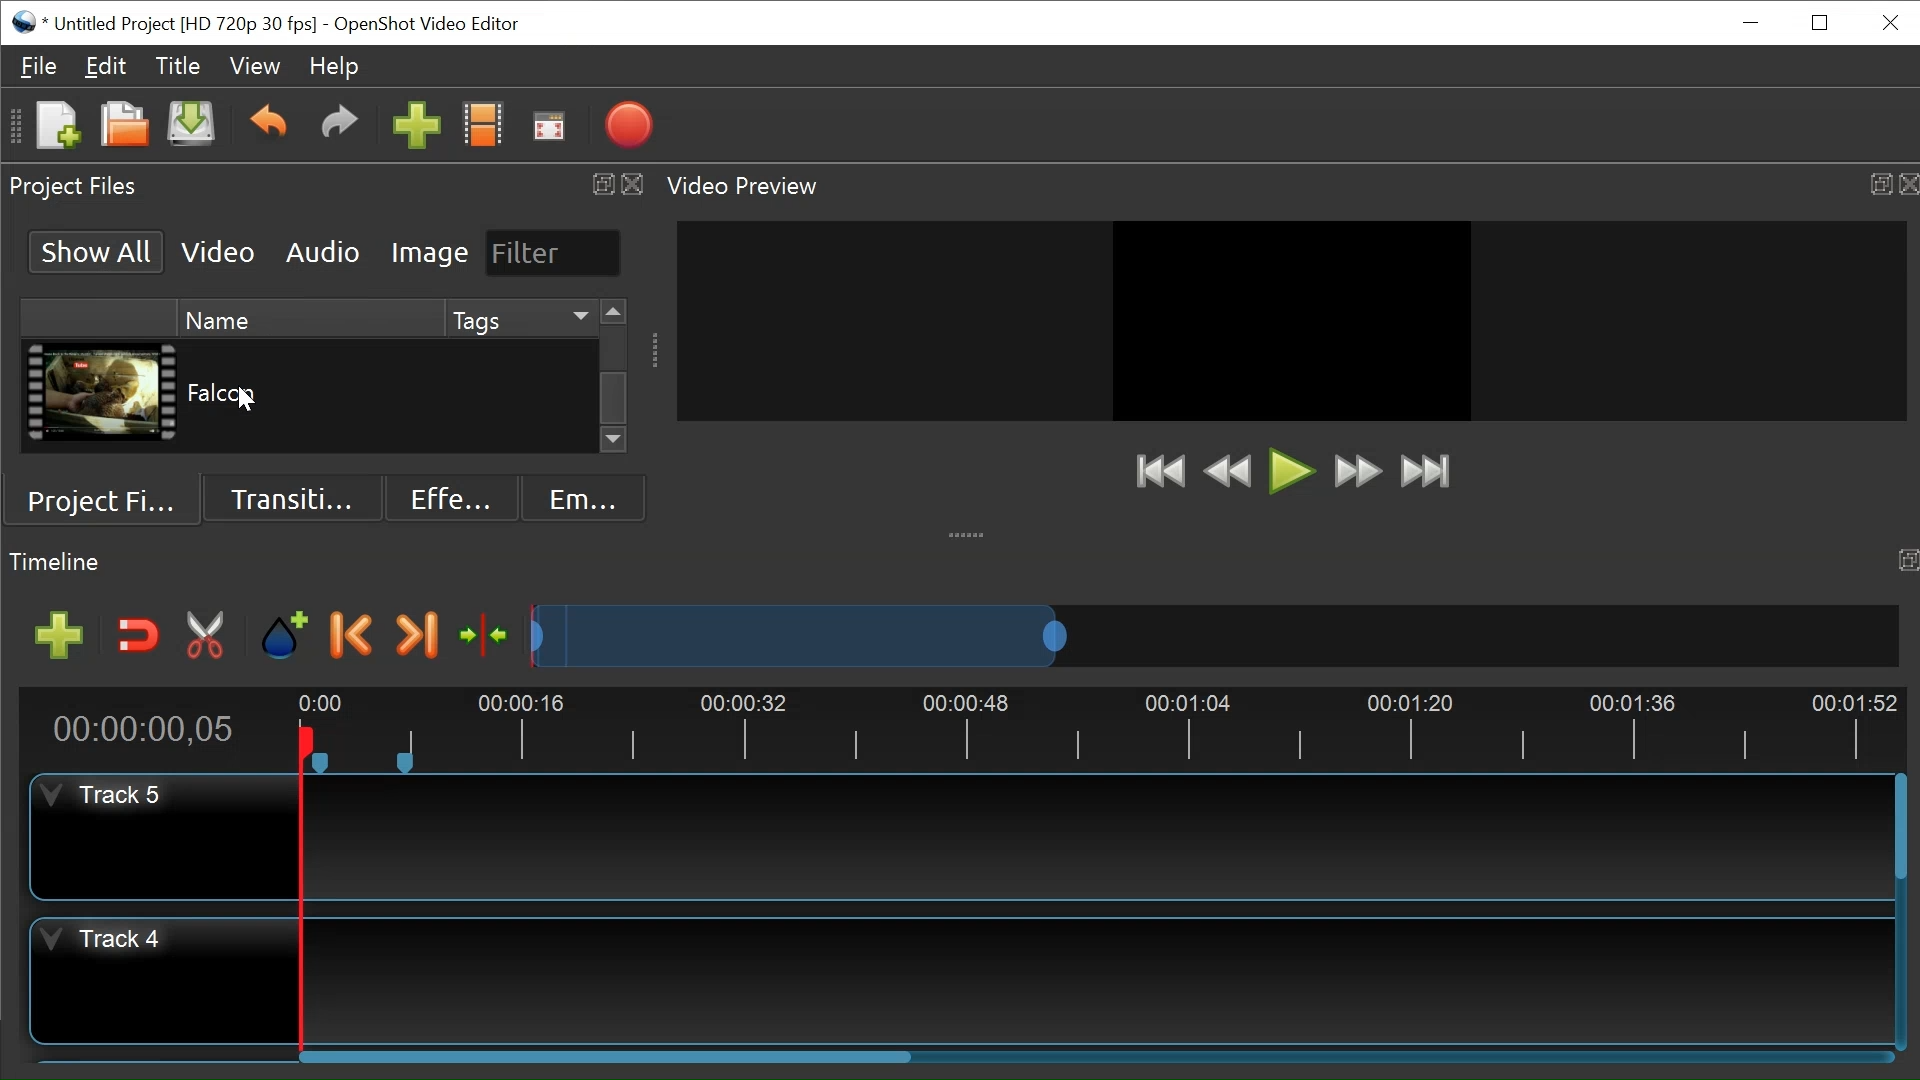 The image size is (1920, 1080). Describe the element at coordinates (628, 127) in the screenshot. I see `Export Video` at that location.